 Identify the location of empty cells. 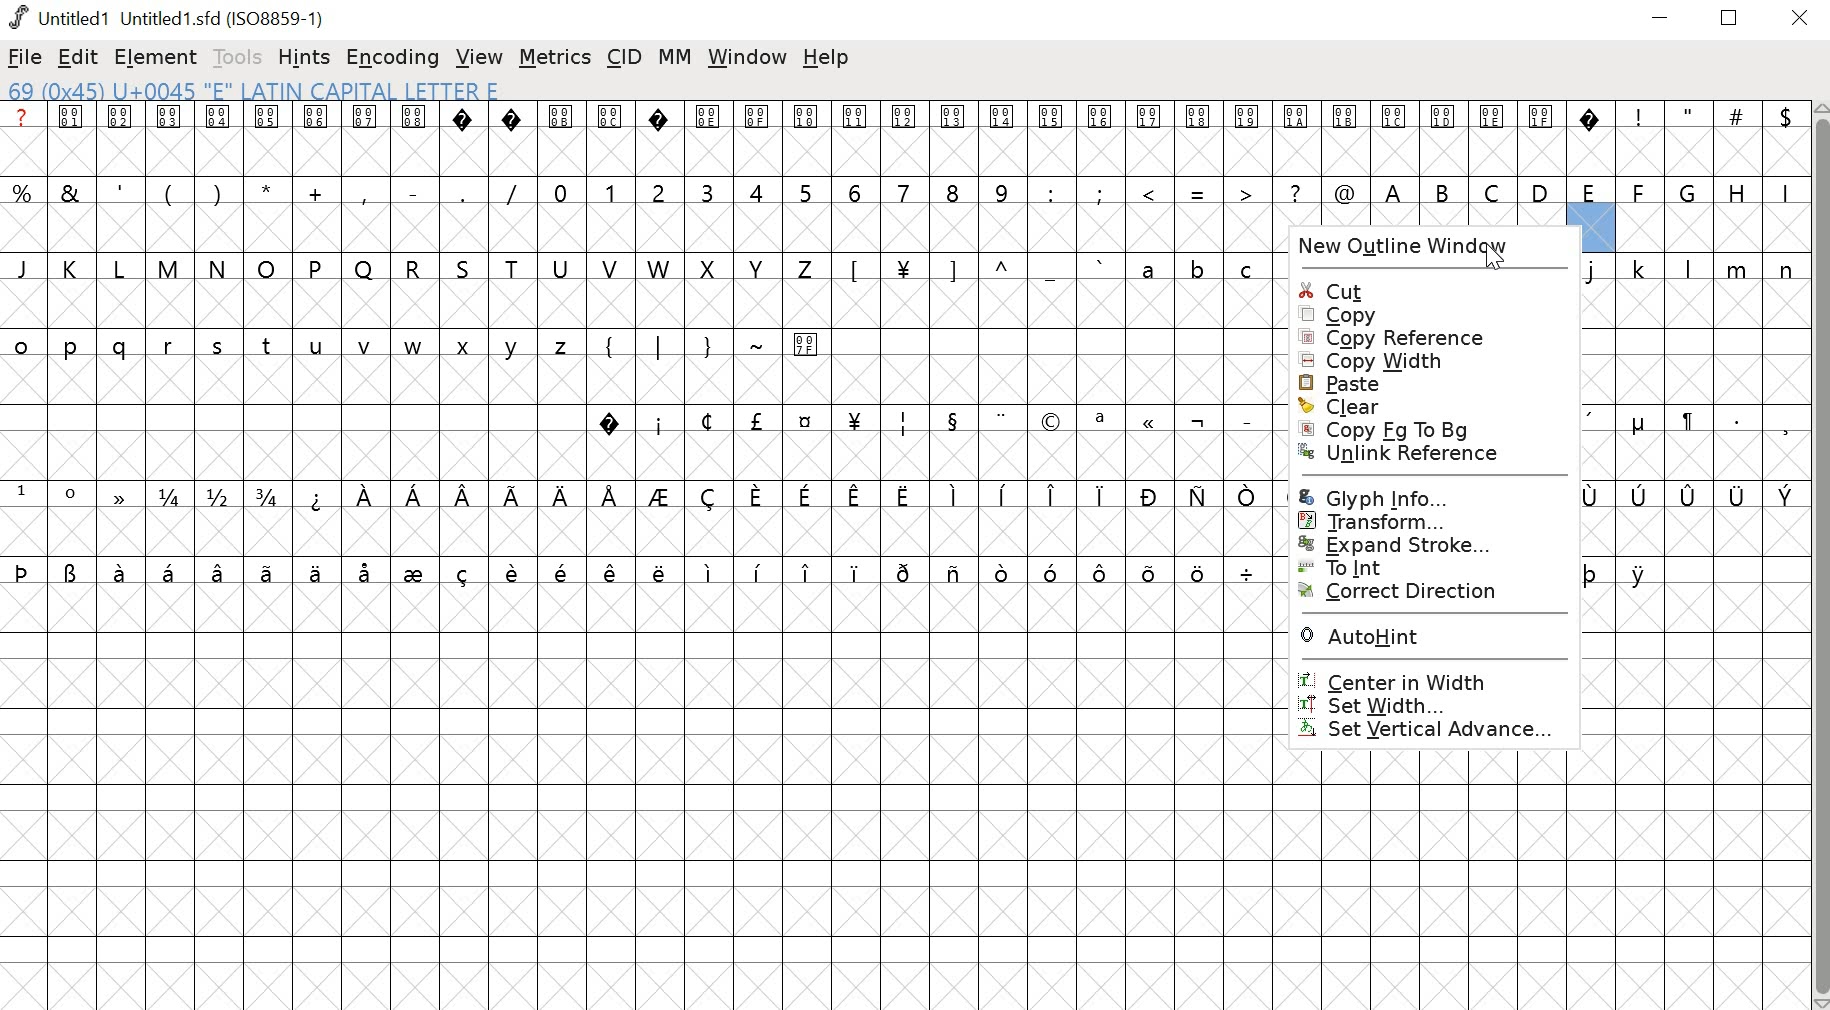
(1690, 533).